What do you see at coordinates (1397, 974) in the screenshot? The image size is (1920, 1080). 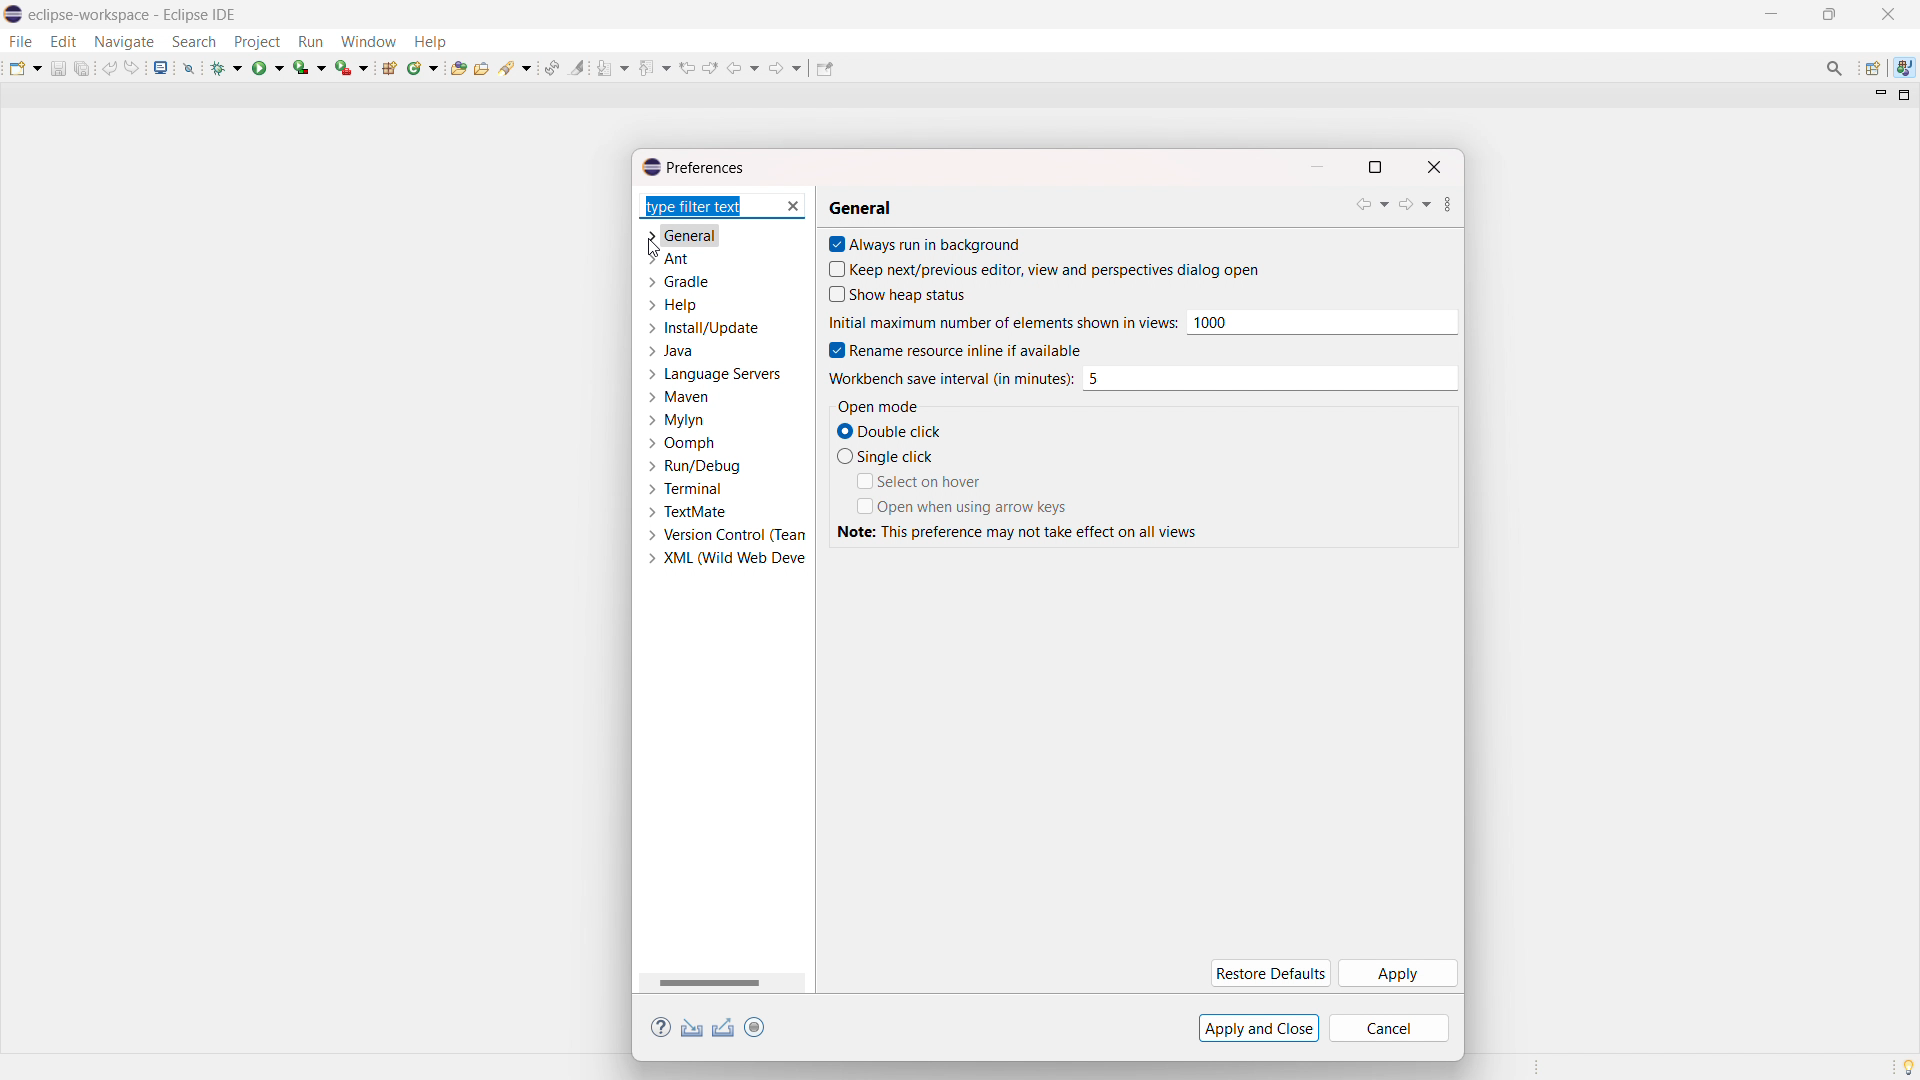 I see `apply` at bounding box center [1397, 974].